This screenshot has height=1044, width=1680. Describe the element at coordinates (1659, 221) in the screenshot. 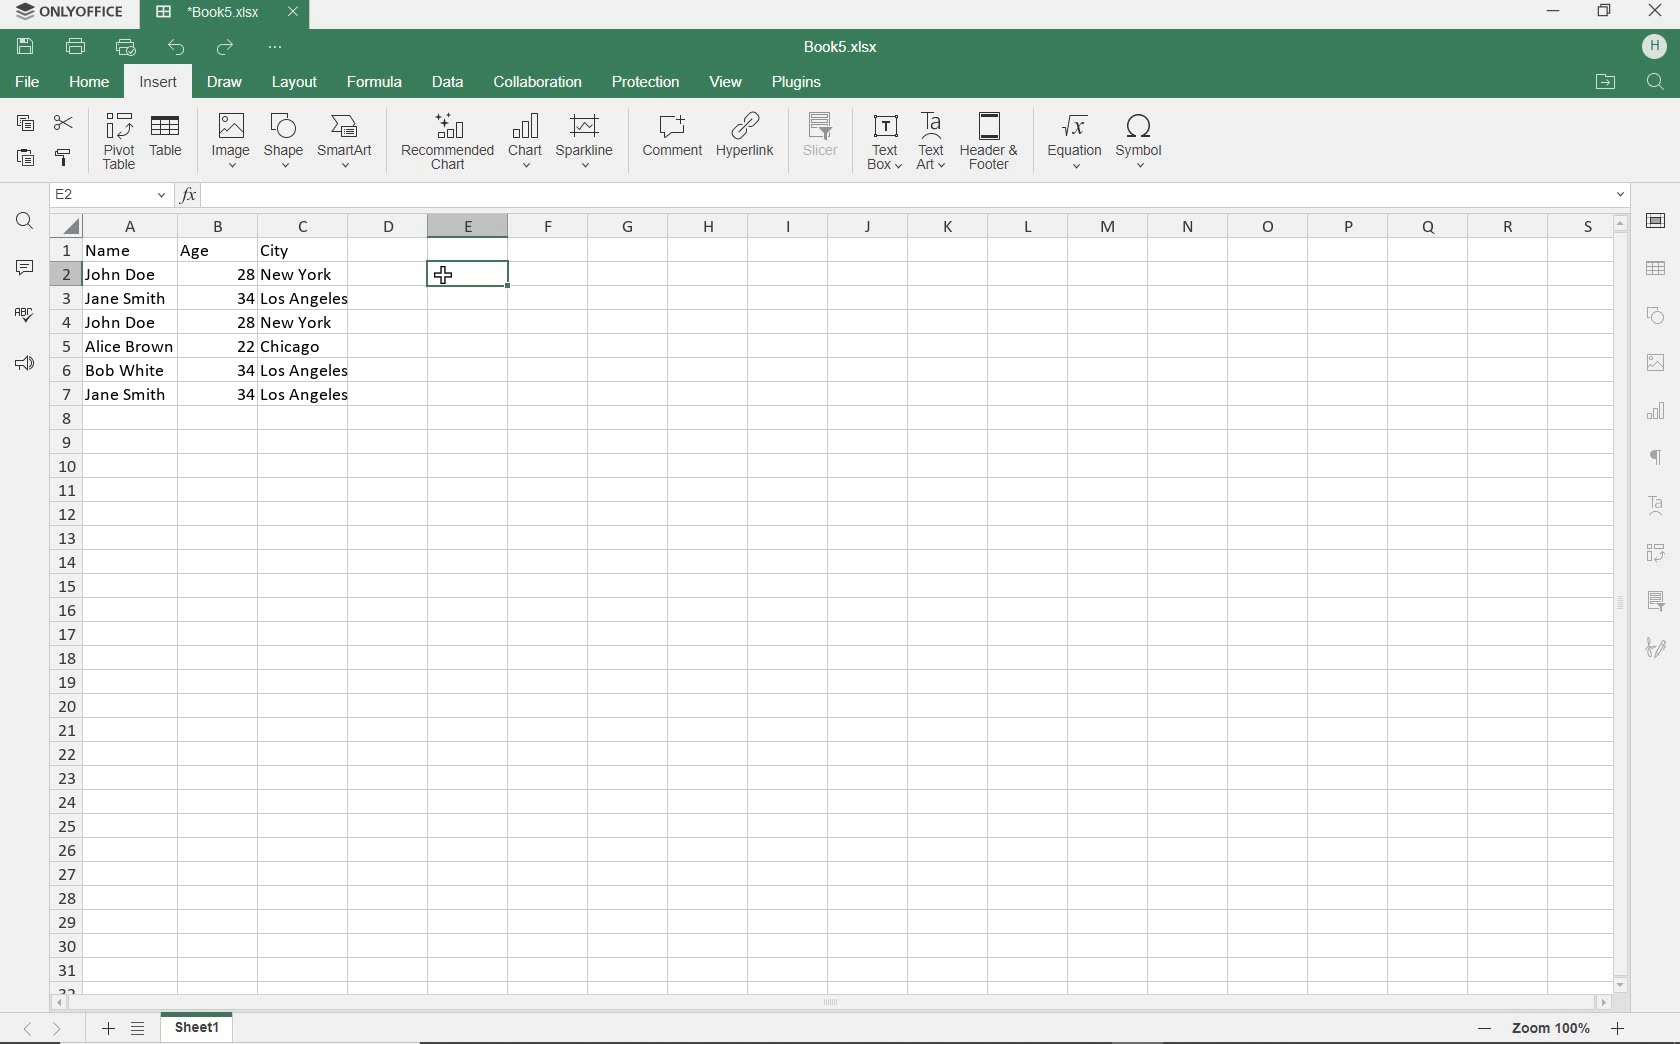

I see `CELL SETTINGS` at that location.